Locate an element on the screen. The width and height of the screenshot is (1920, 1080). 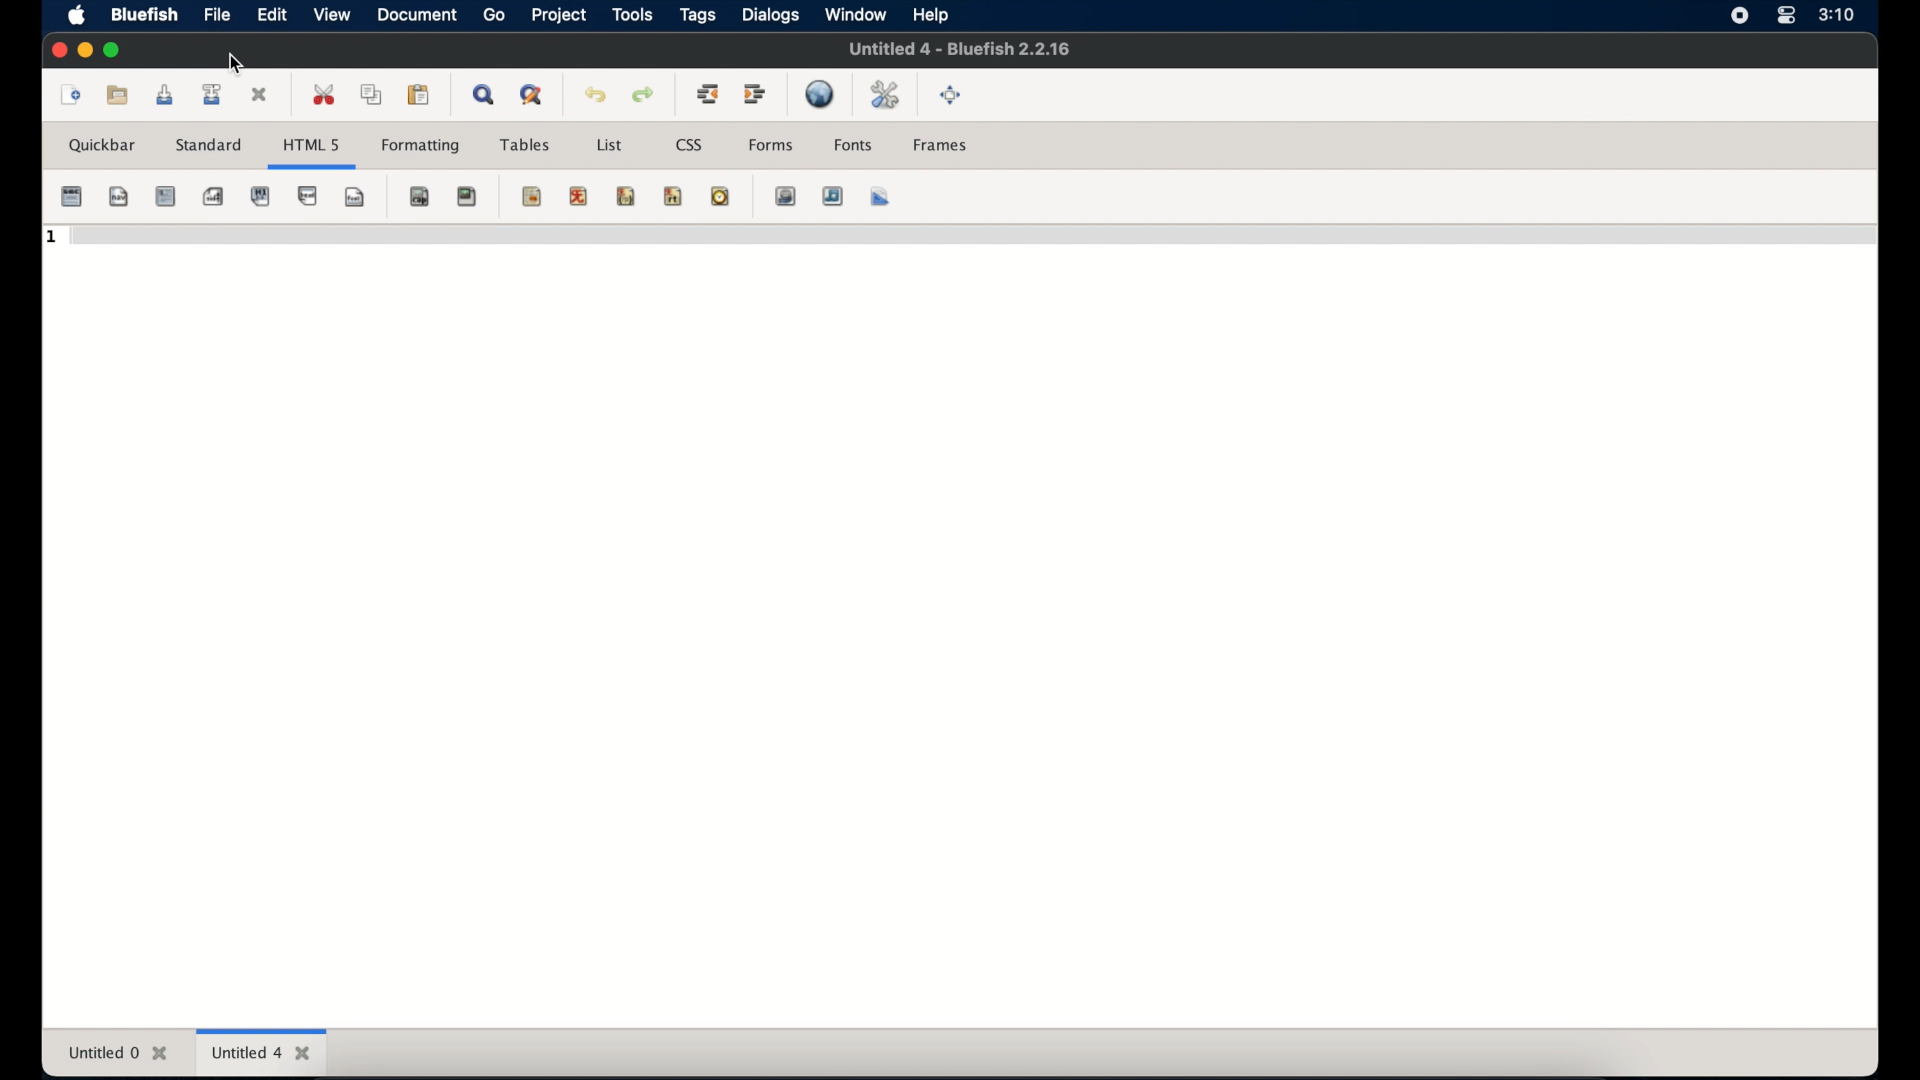
redo is located at coordinates (644, 95).